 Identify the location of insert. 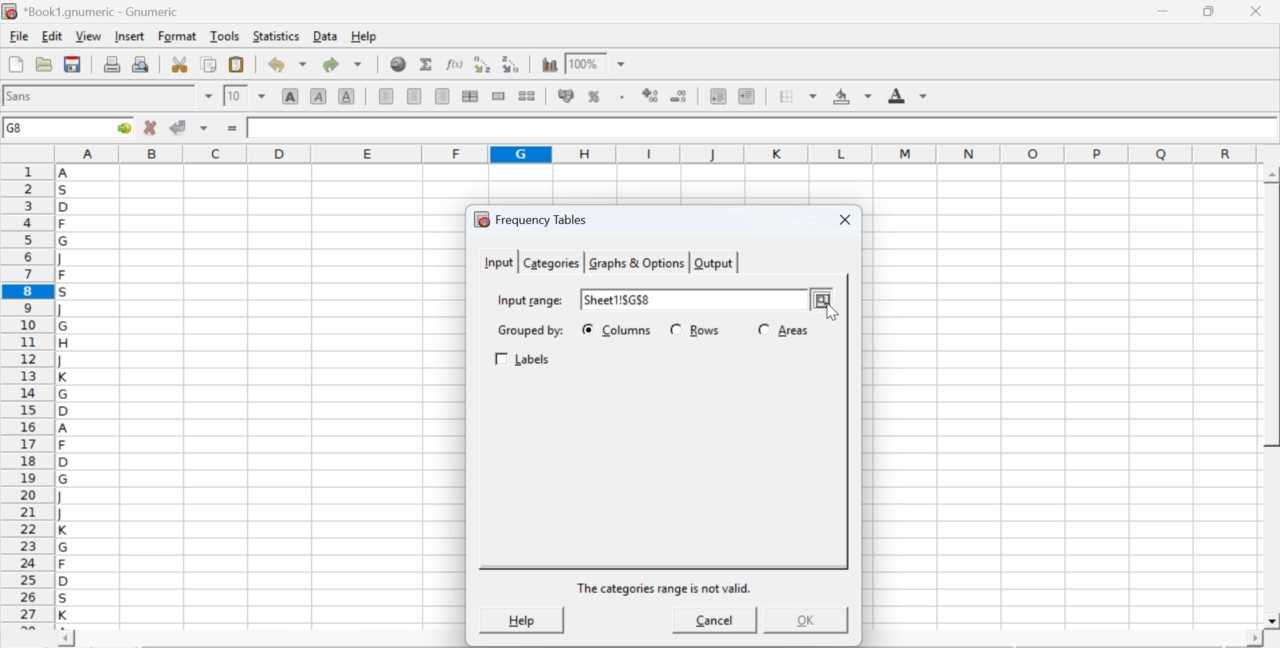
(128, 35).